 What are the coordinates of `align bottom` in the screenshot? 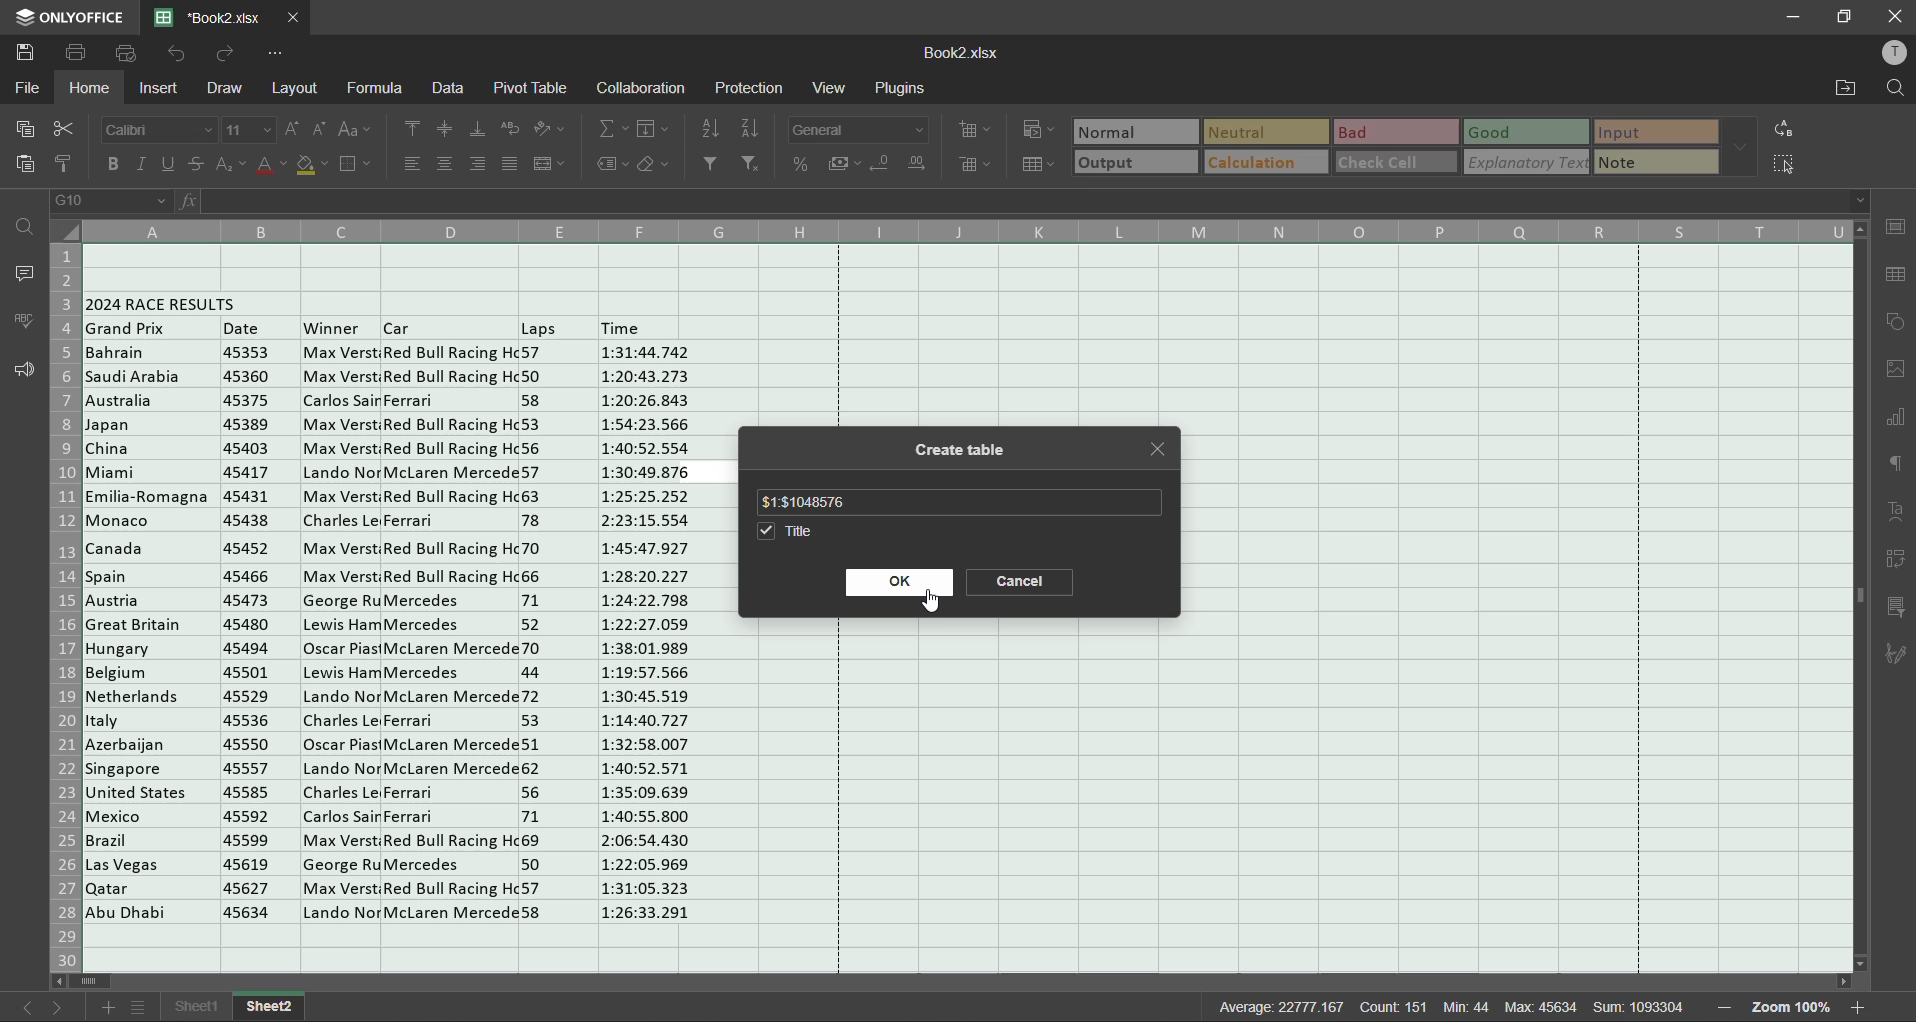 It's located at (477, 131).